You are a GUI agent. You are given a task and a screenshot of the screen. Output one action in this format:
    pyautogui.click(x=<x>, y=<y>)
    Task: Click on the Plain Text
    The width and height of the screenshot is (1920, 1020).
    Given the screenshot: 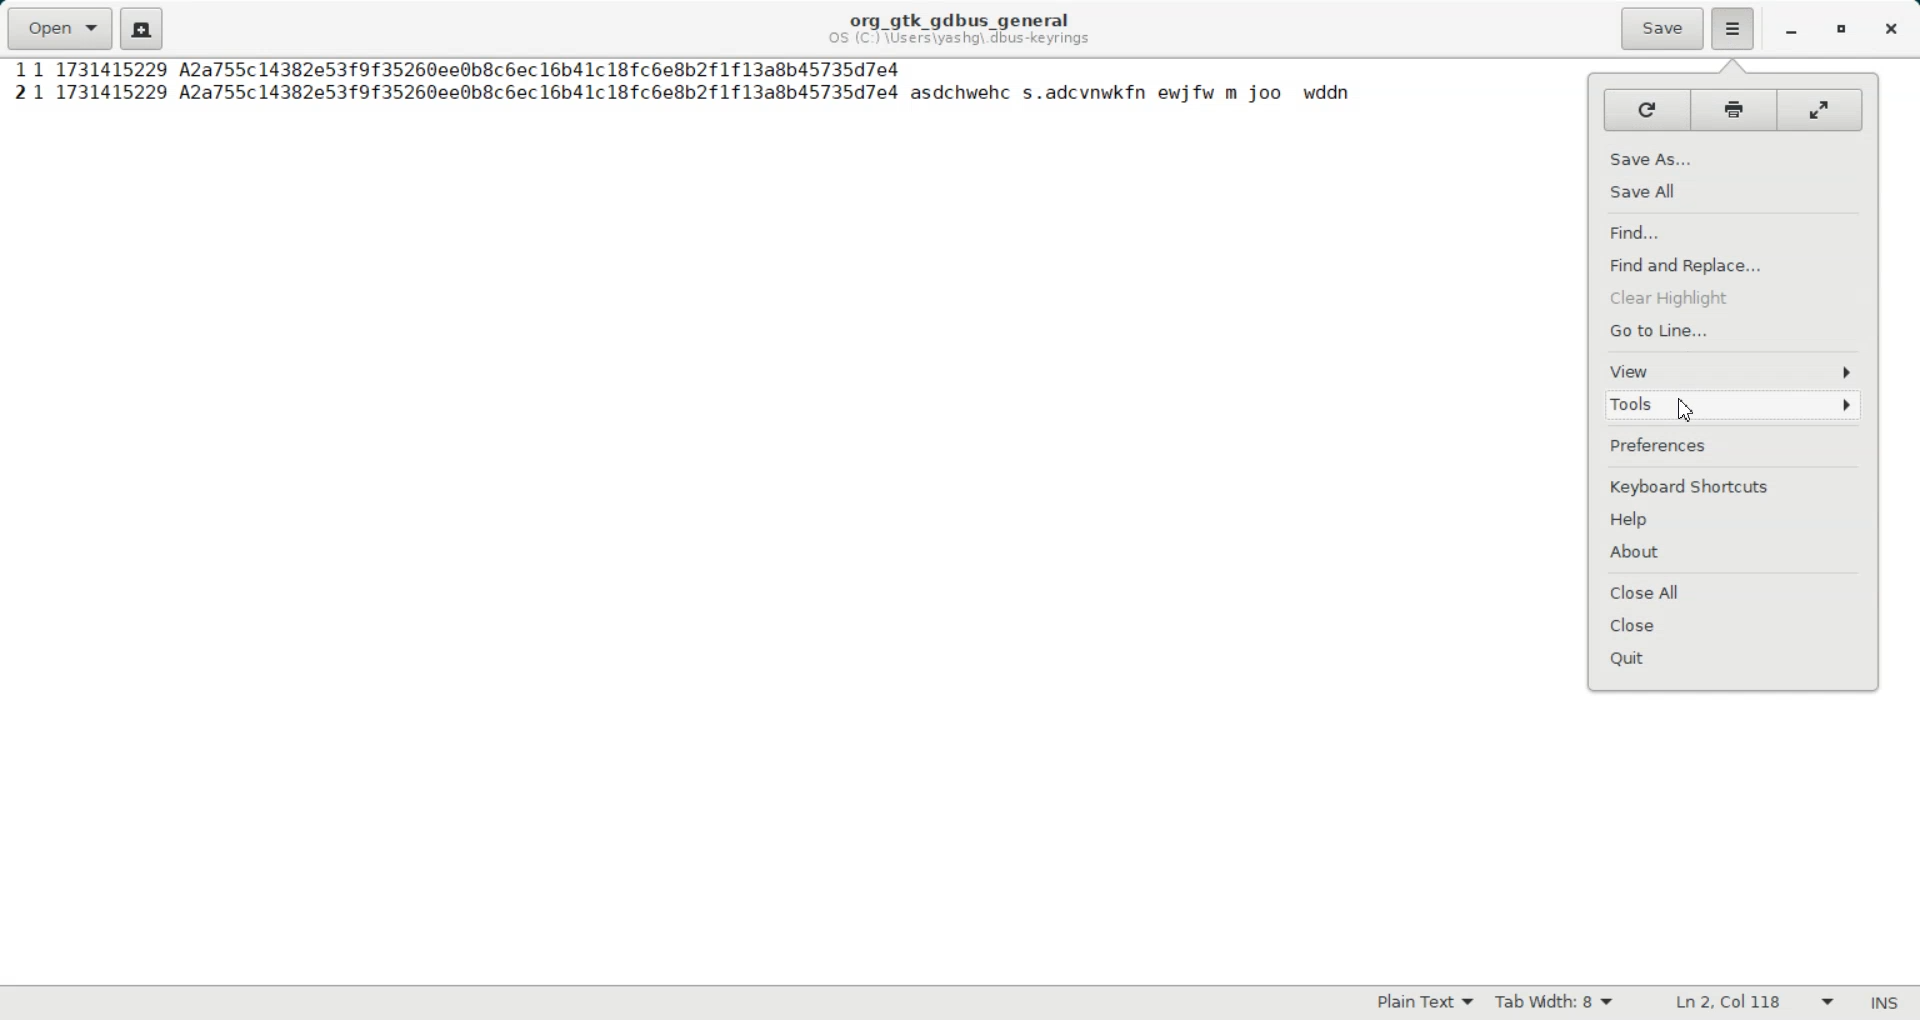 What is the action you would take?
    pyautogui.click(x=1422, y=1002)
    